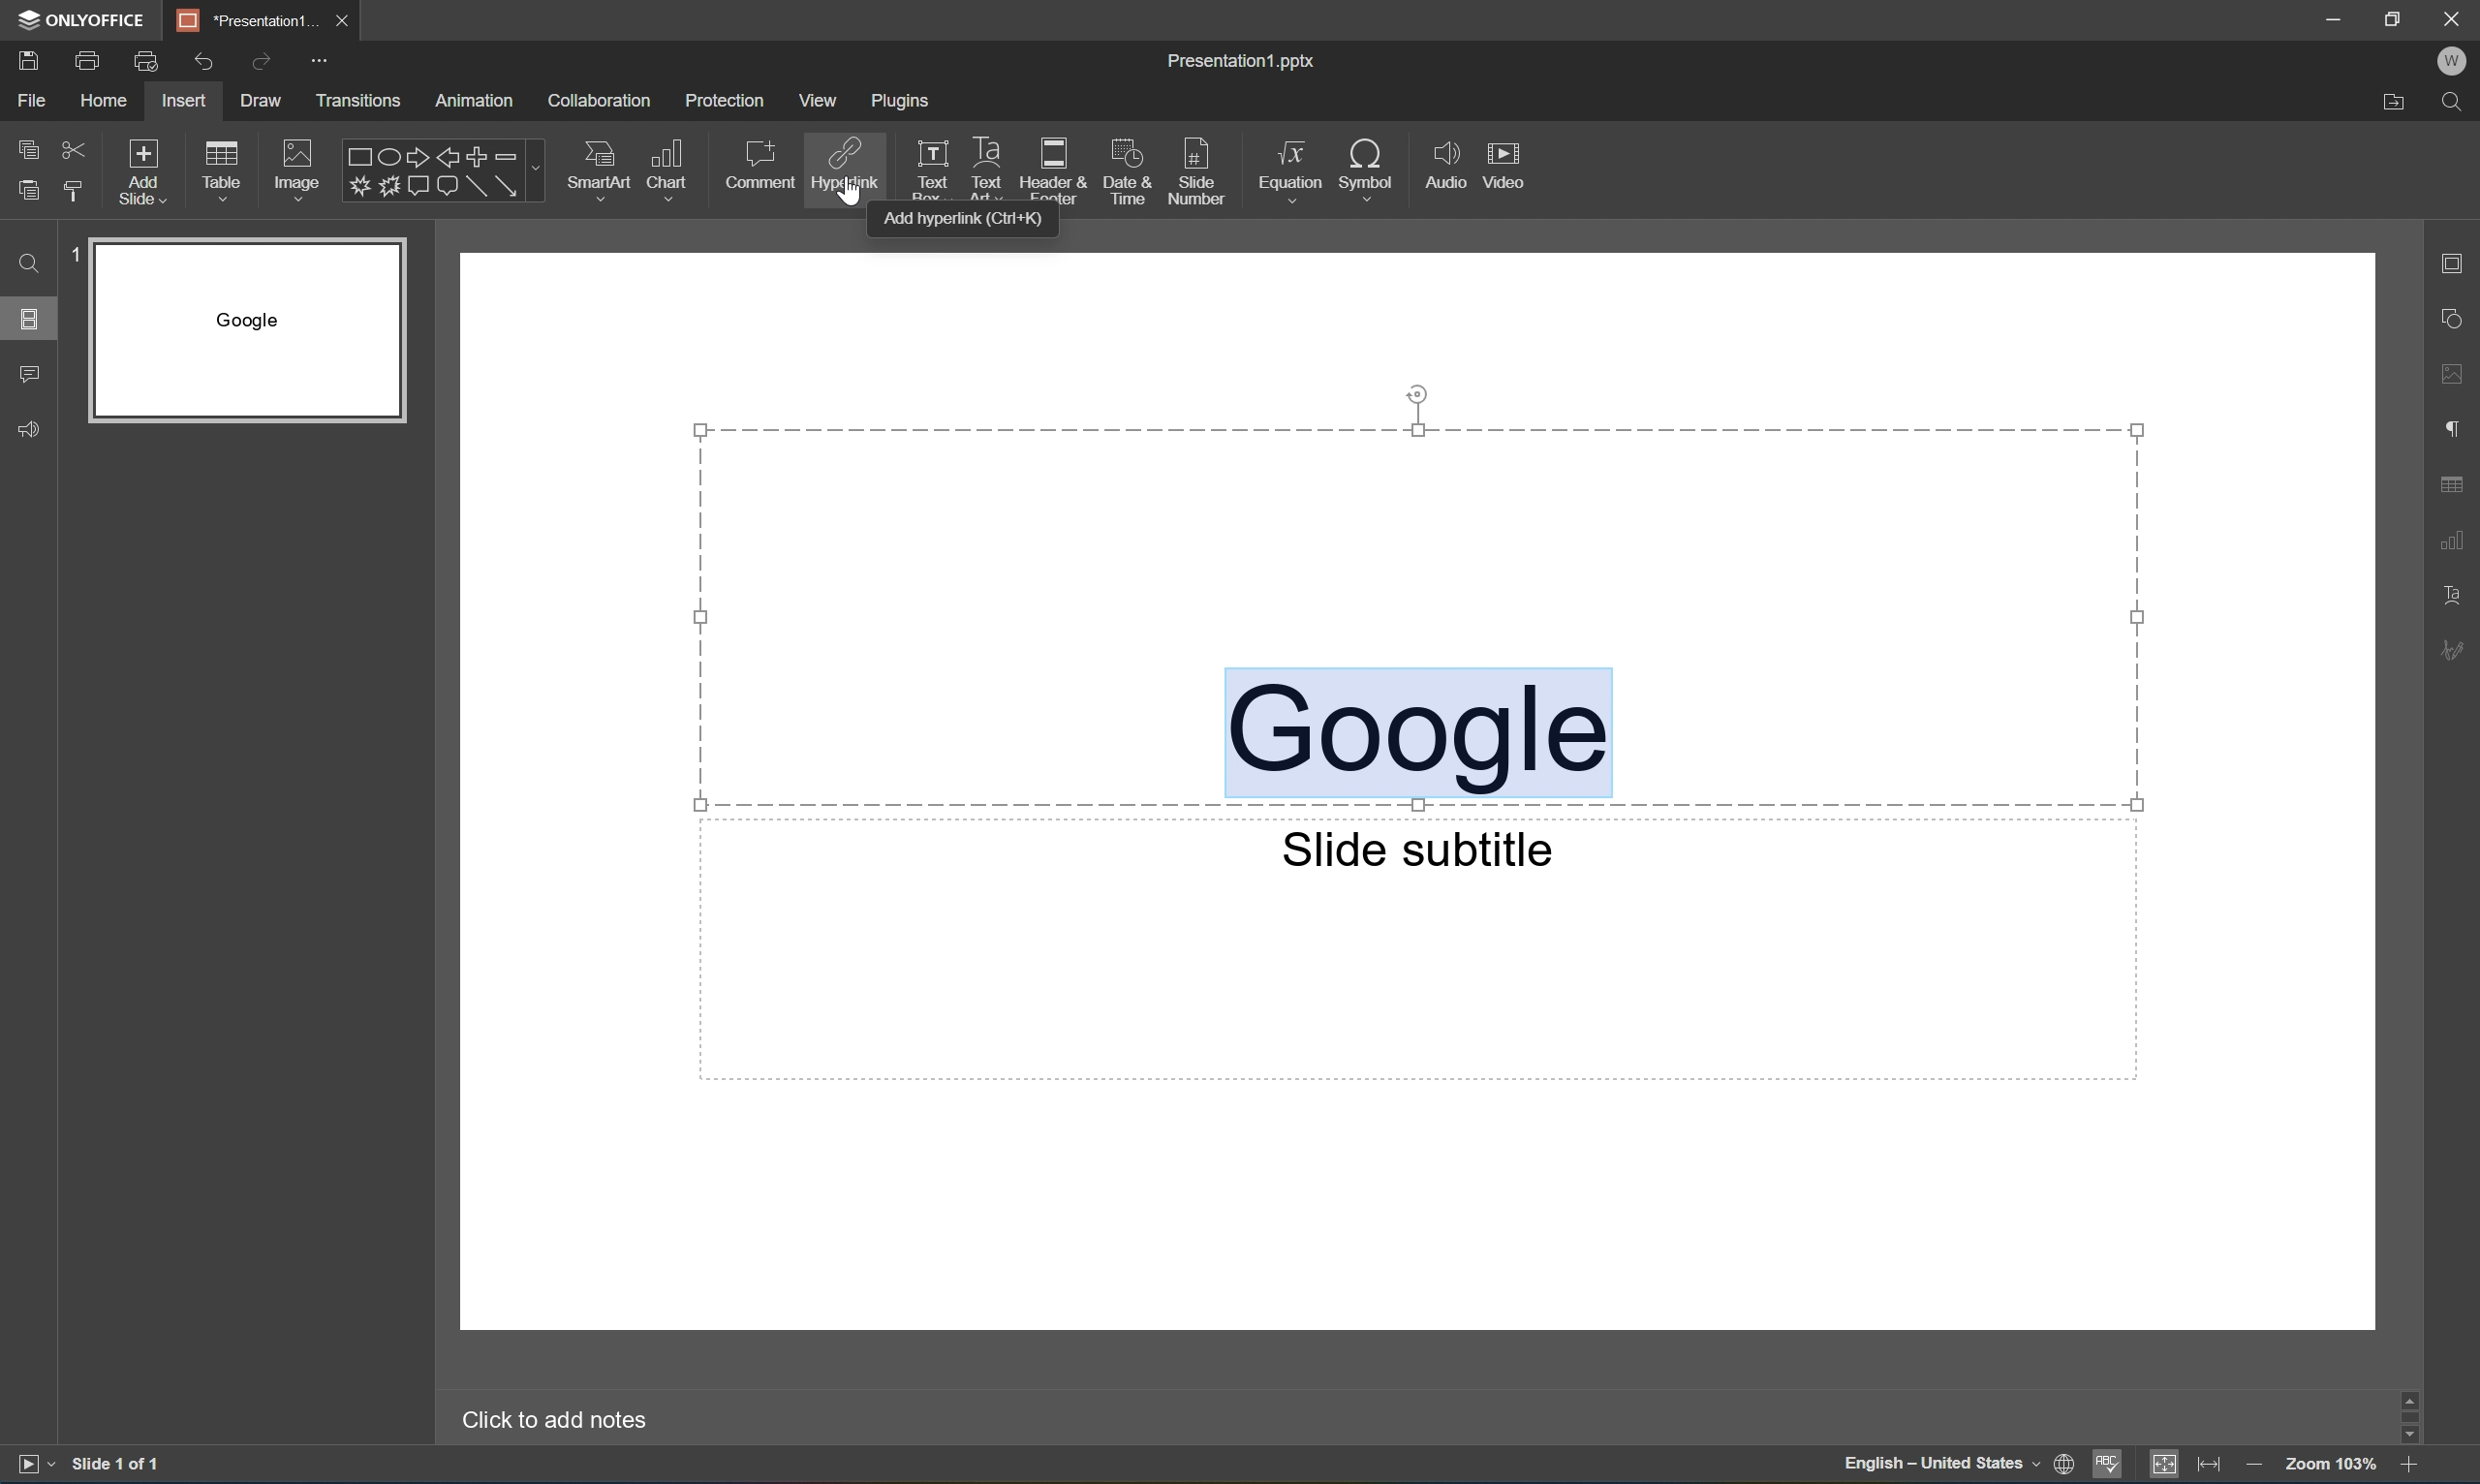 This screenshot has height=1484, width=2480. Describe the element at coordinates (348, 20) in the screenshot. I see `Close` at that location.